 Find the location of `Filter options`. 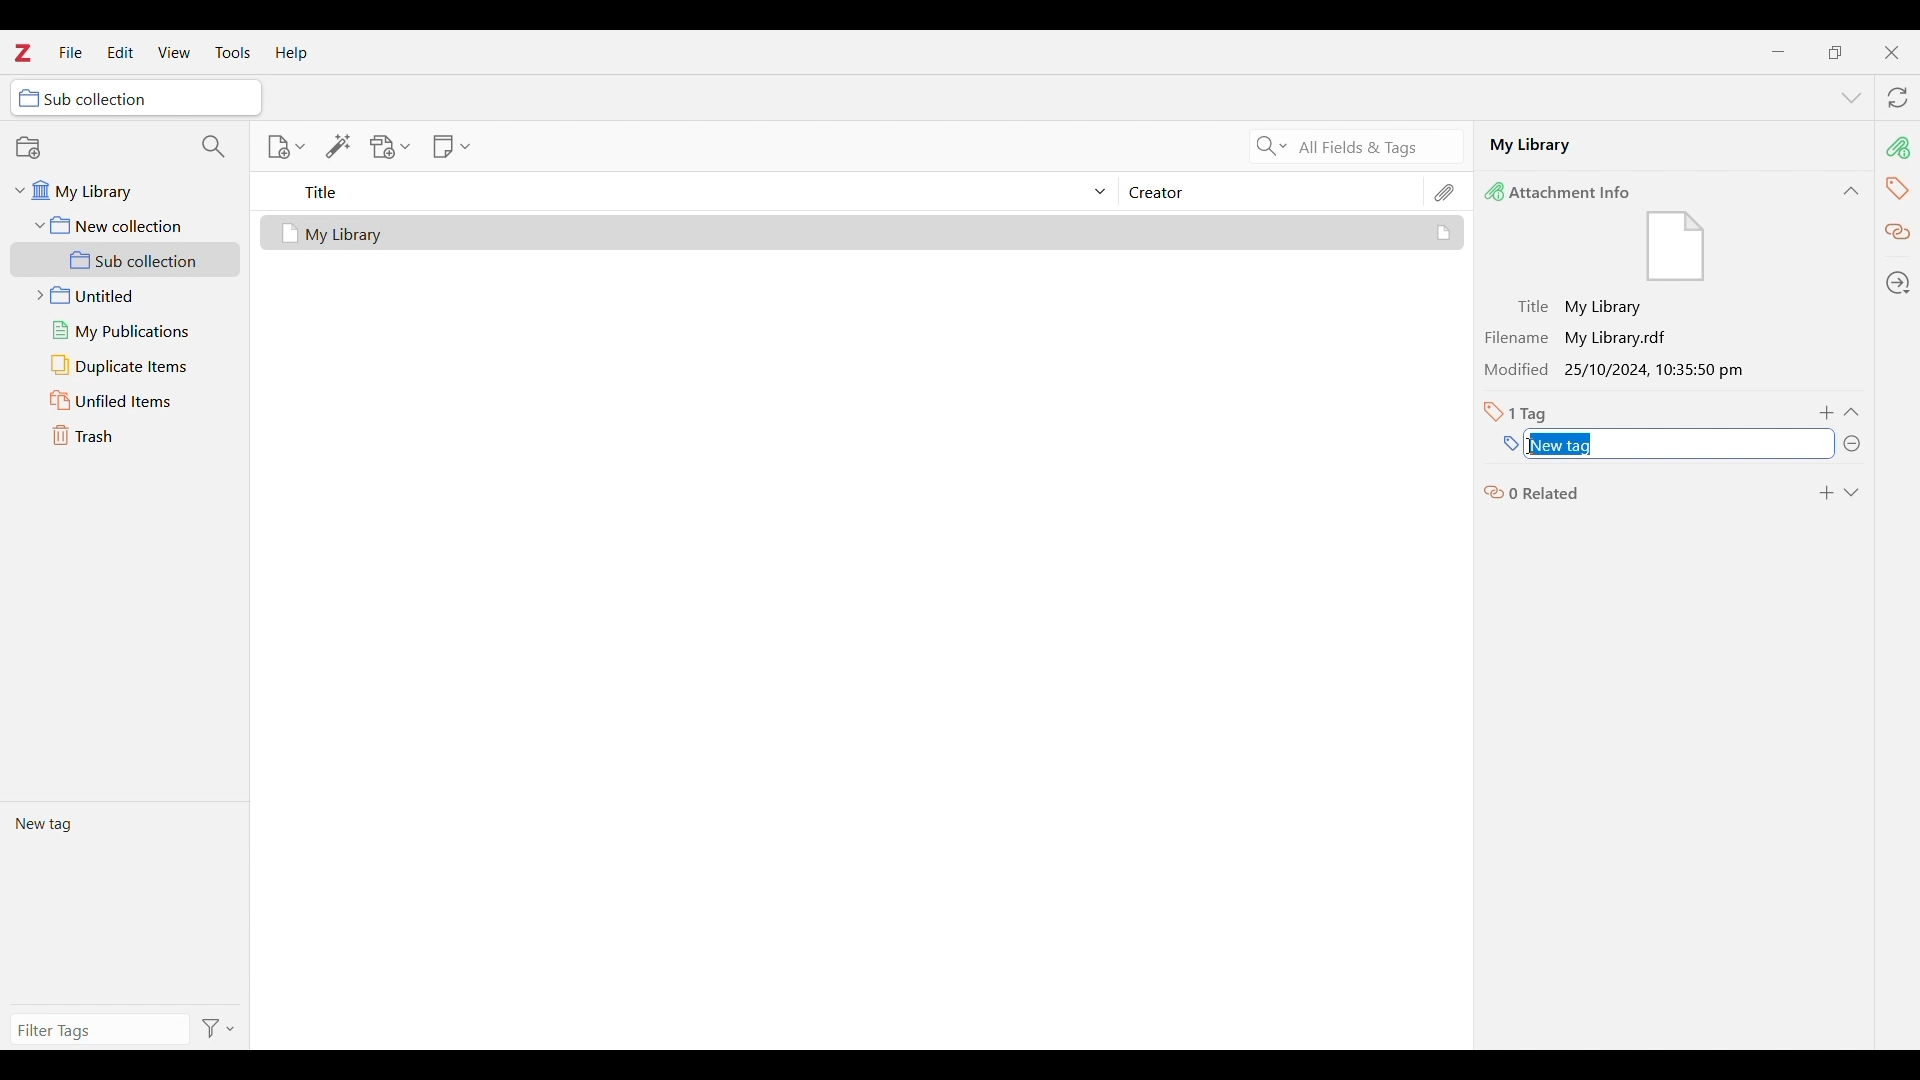

Filter options is located at coordinates (219, 1030).